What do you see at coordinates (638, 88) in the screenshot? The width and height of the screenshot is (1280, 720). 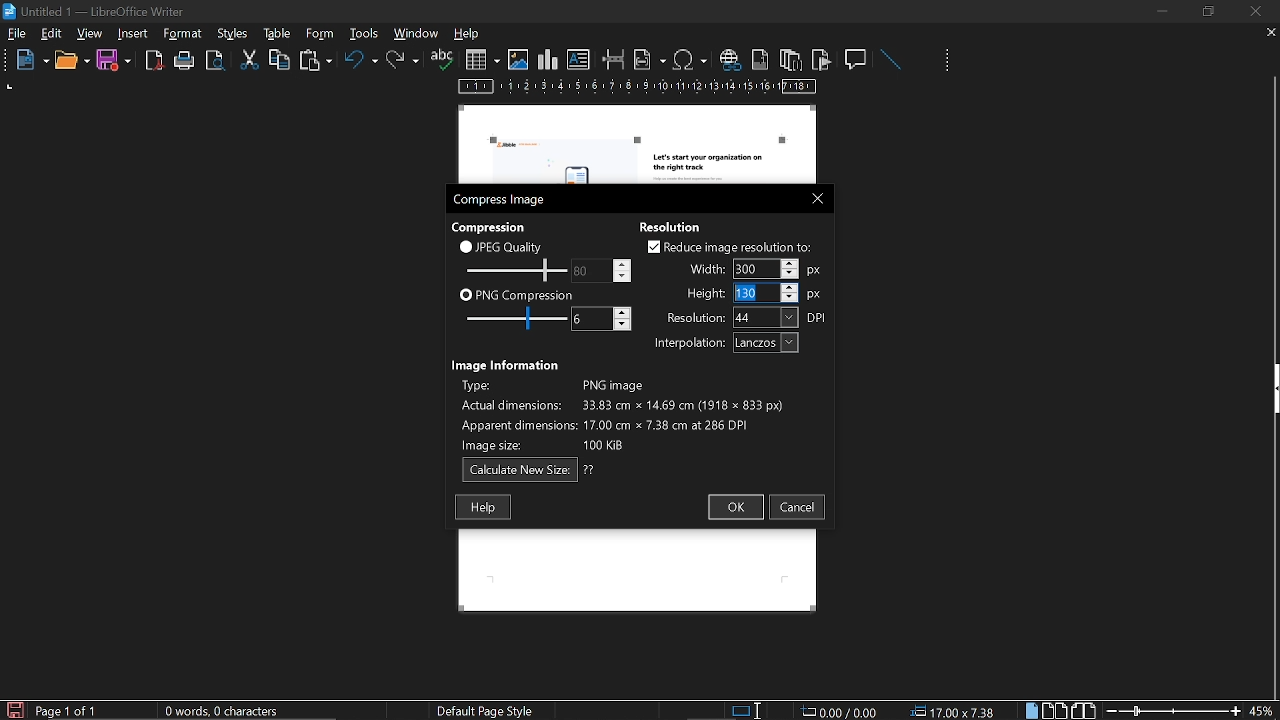 I see `scale` at bounding box center [638, 88].